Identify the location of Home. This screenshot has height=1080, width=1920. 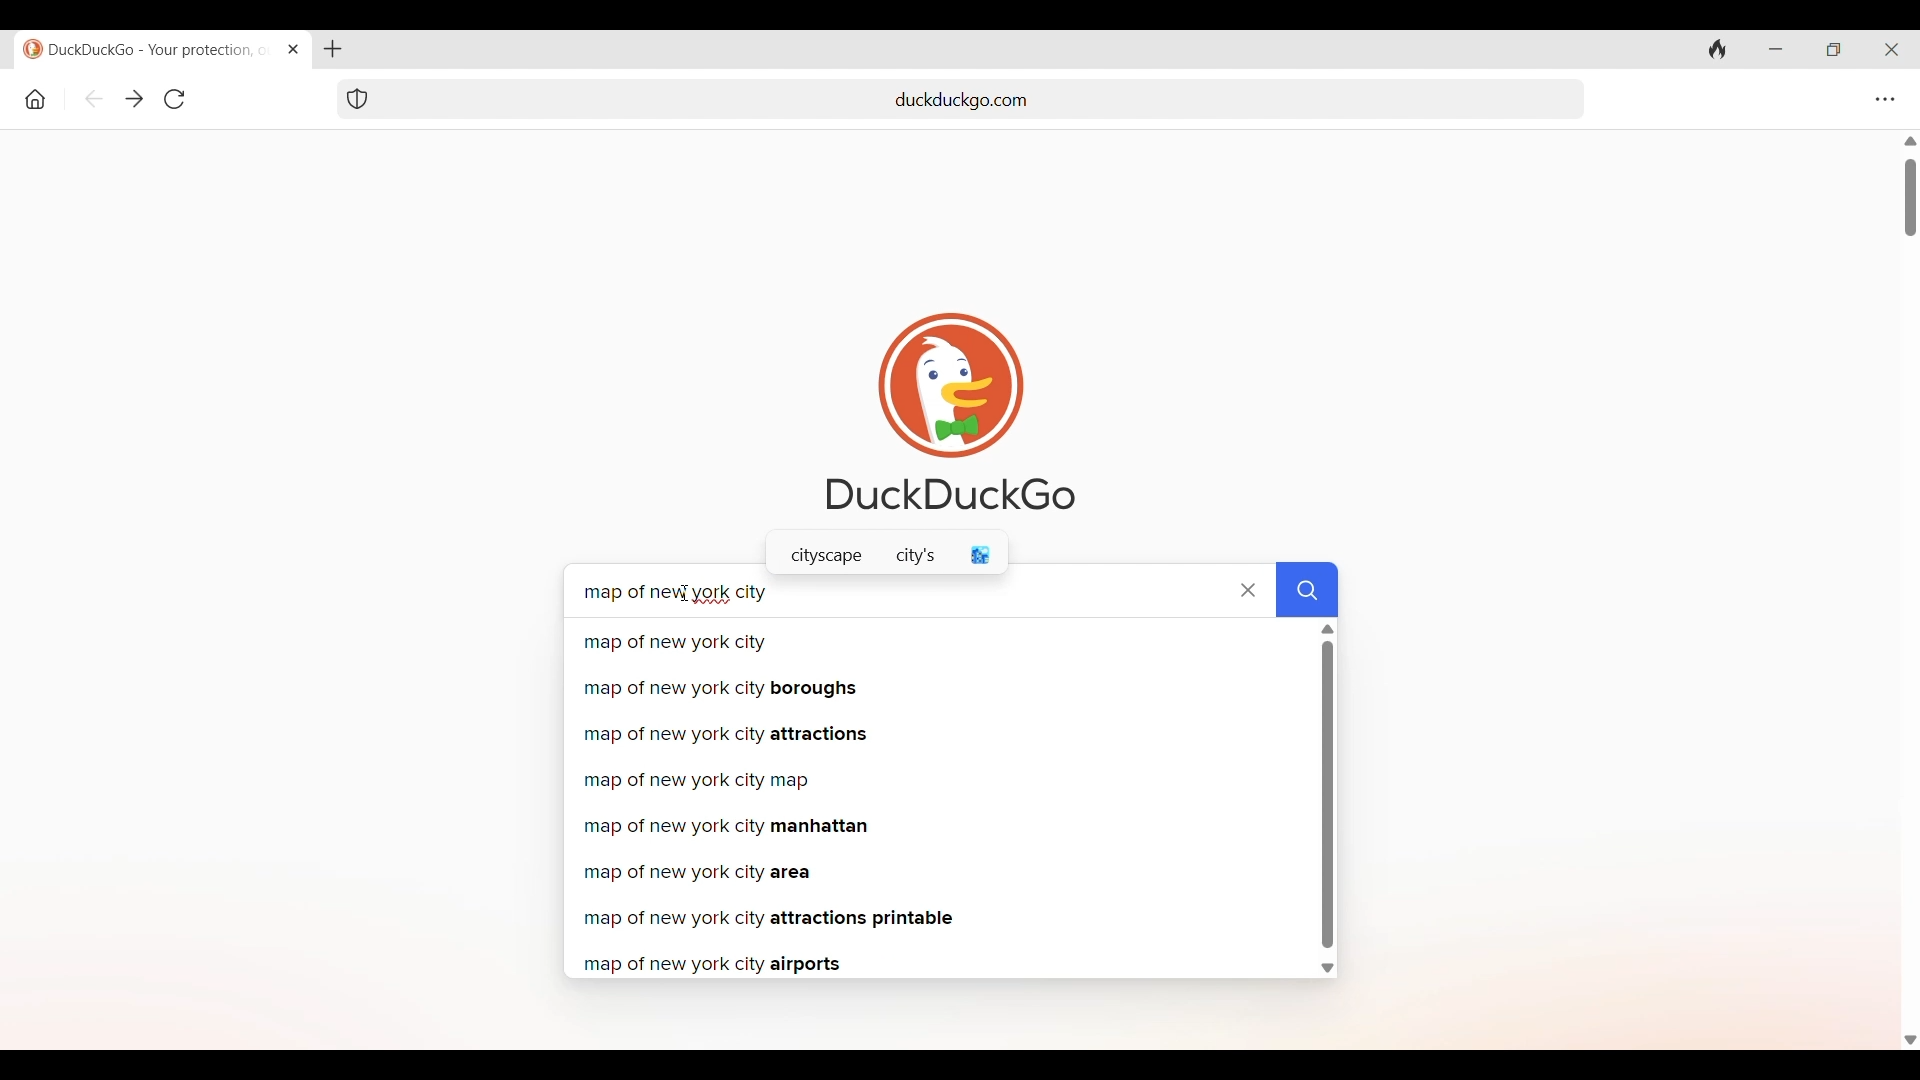
(36, 99).